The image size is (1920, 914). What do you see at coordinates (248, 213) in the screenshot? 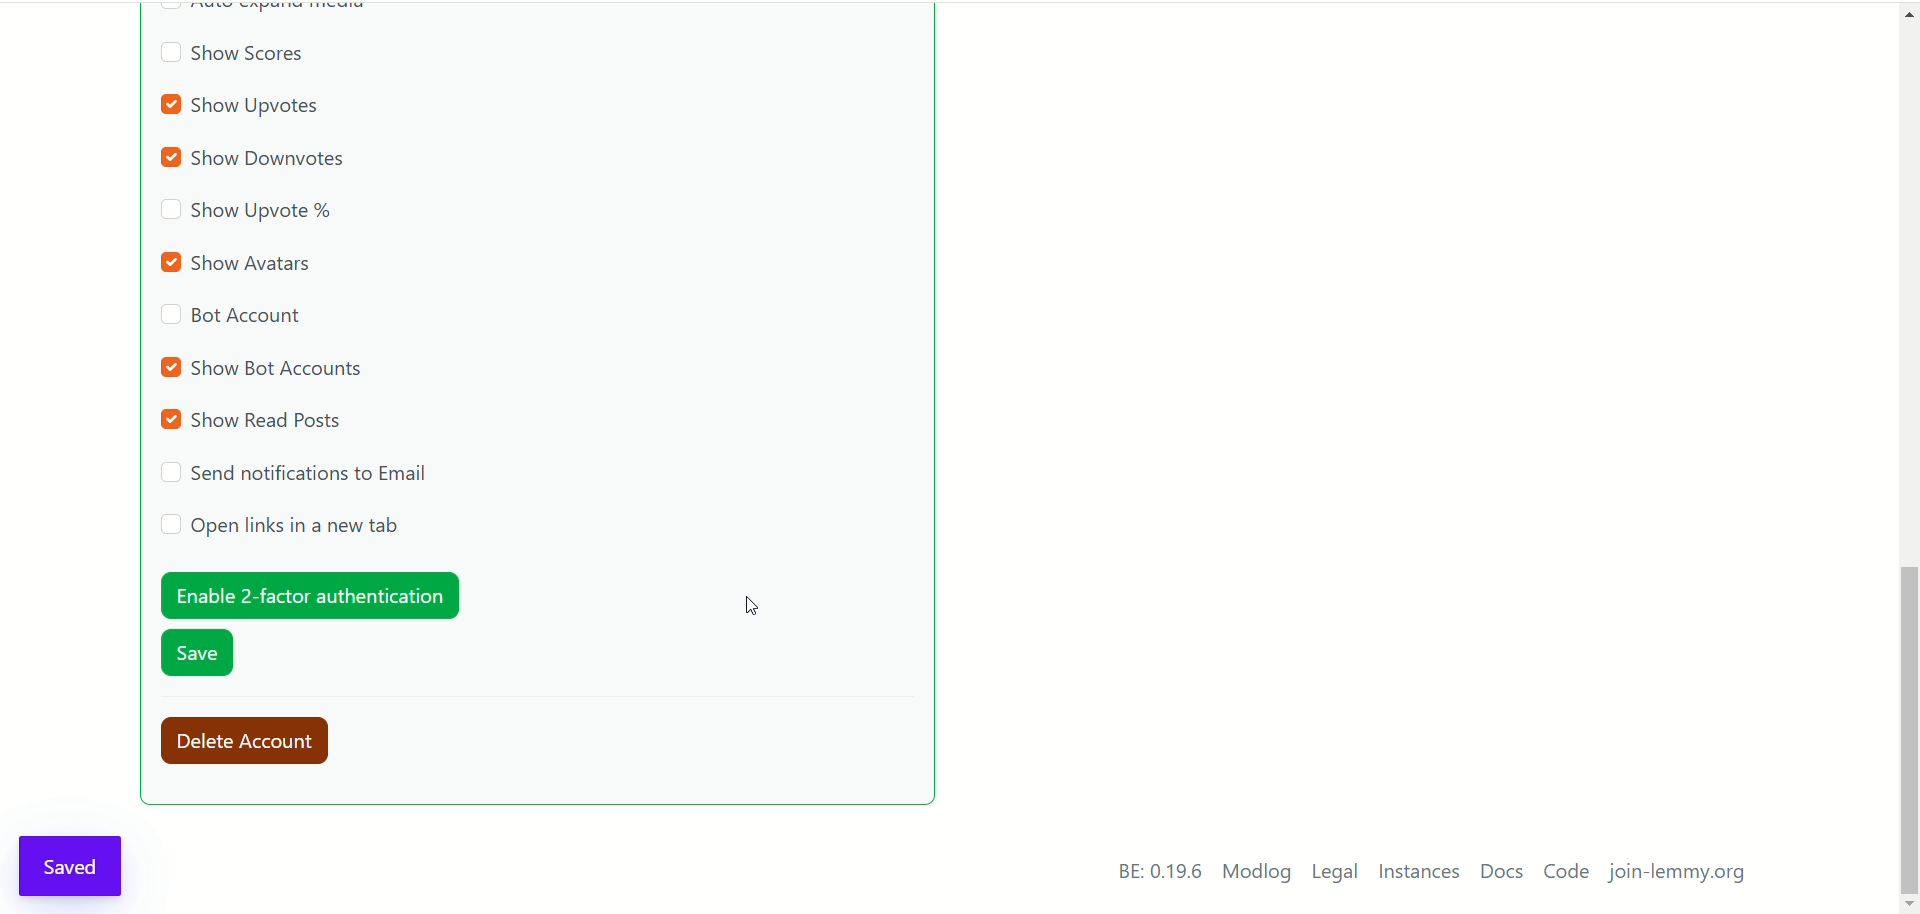
I see `show upvote` at bounding box center [248, 213].